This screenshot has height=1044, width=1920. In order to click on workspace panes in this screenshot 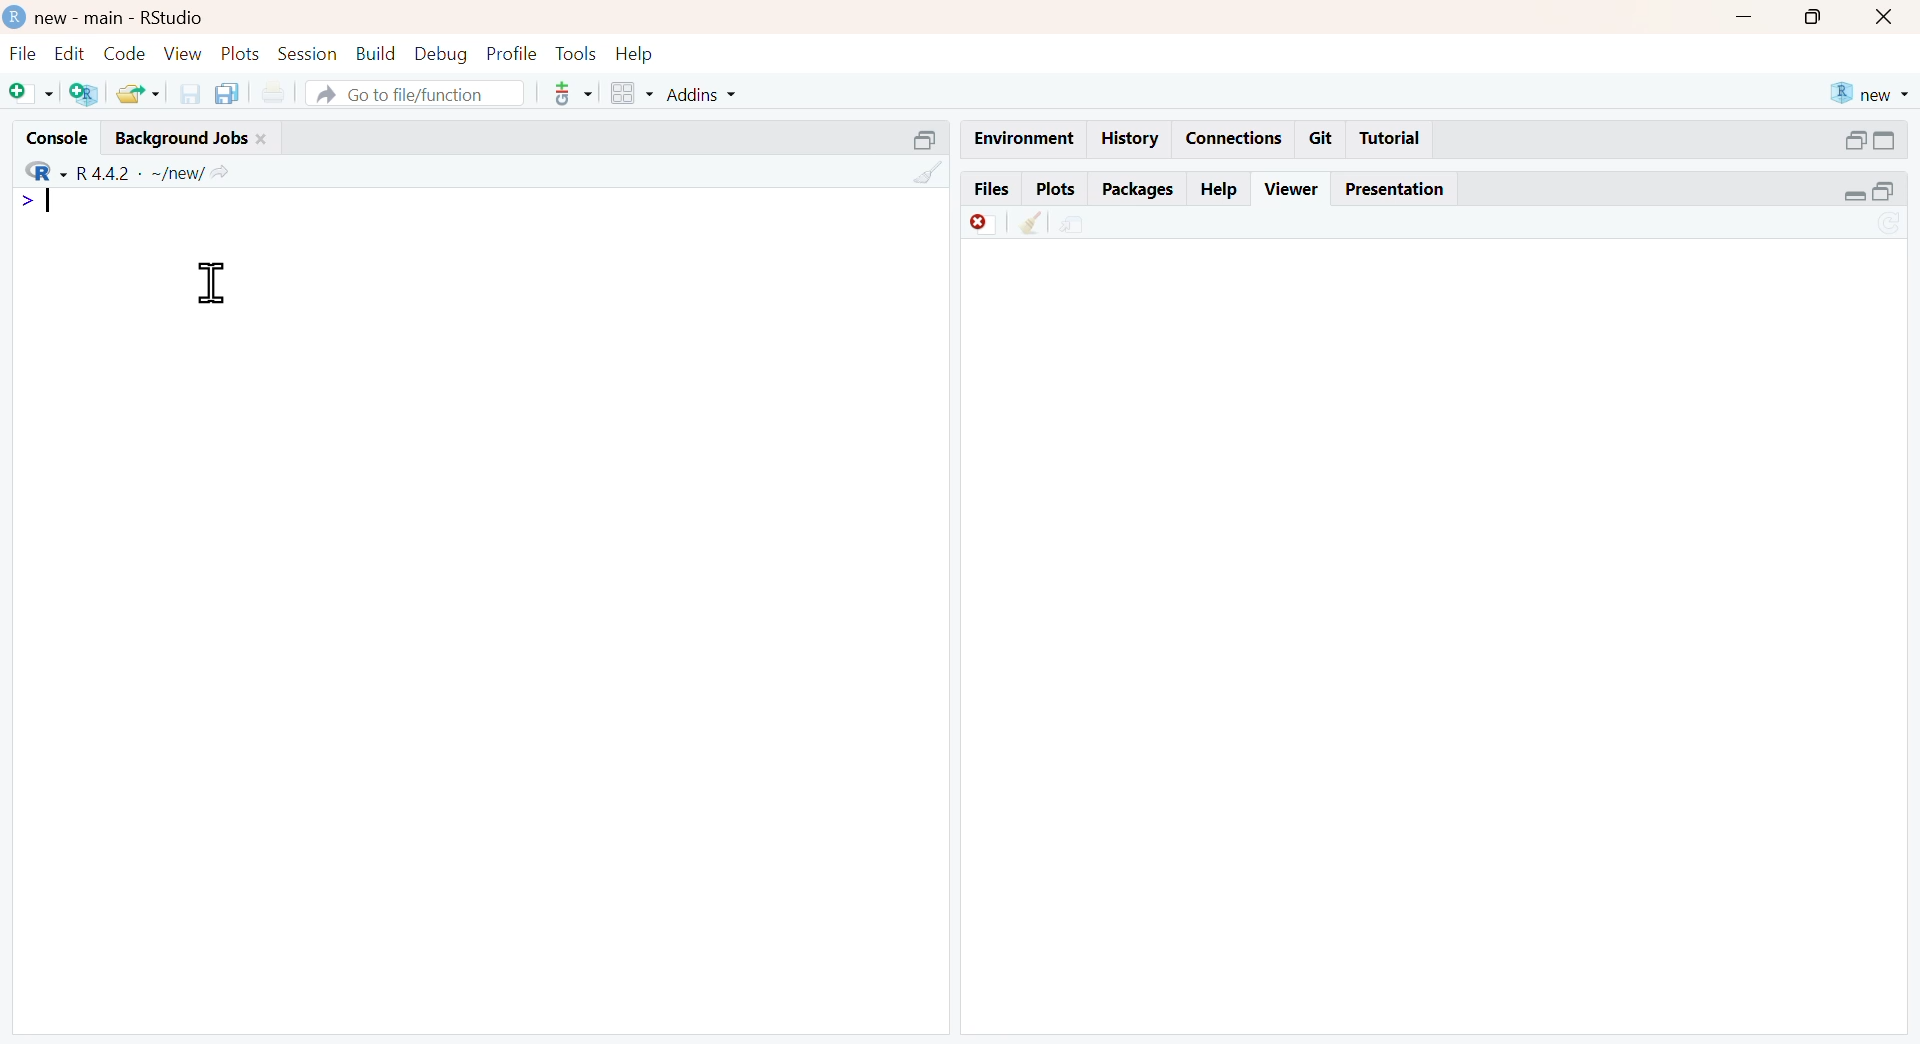, I will do `click(631, 93)`.